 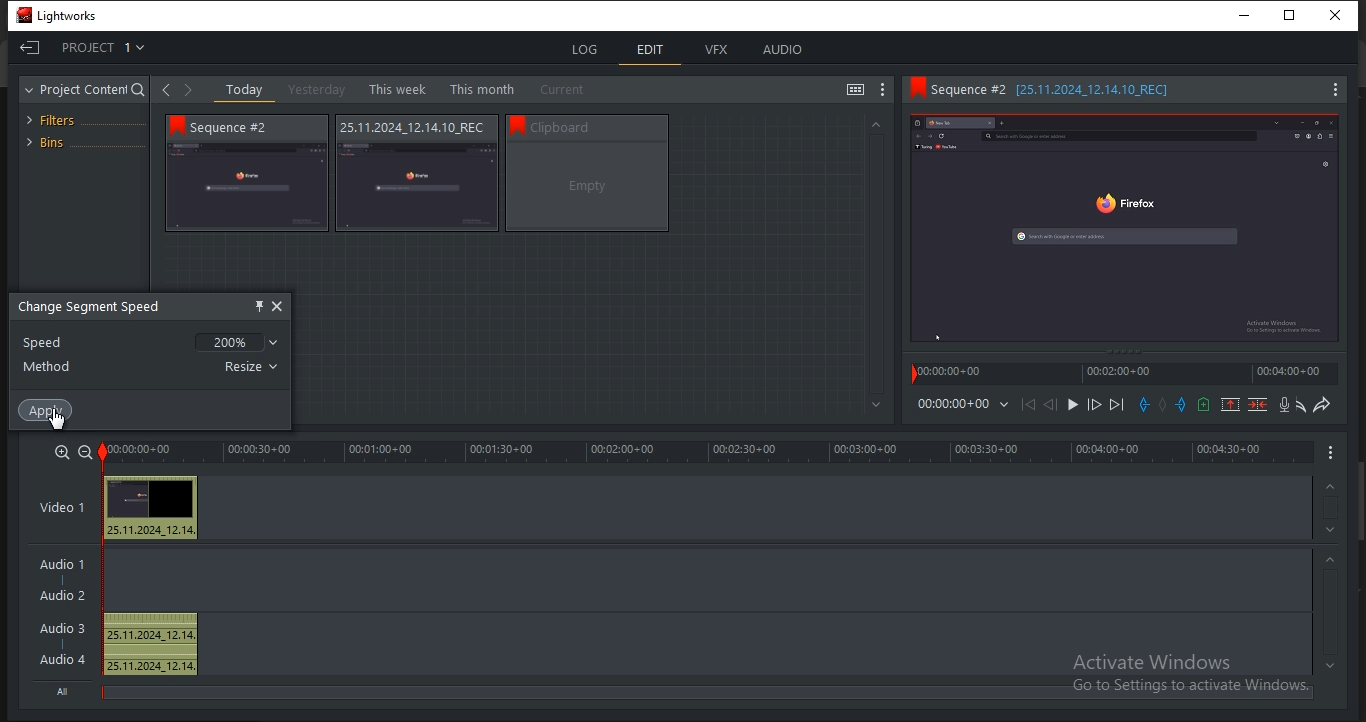 What do you see at coordinates (1144, 406) in the screenshot?
I see `add an in mark at the current position` at bounding box center [1144, 406].